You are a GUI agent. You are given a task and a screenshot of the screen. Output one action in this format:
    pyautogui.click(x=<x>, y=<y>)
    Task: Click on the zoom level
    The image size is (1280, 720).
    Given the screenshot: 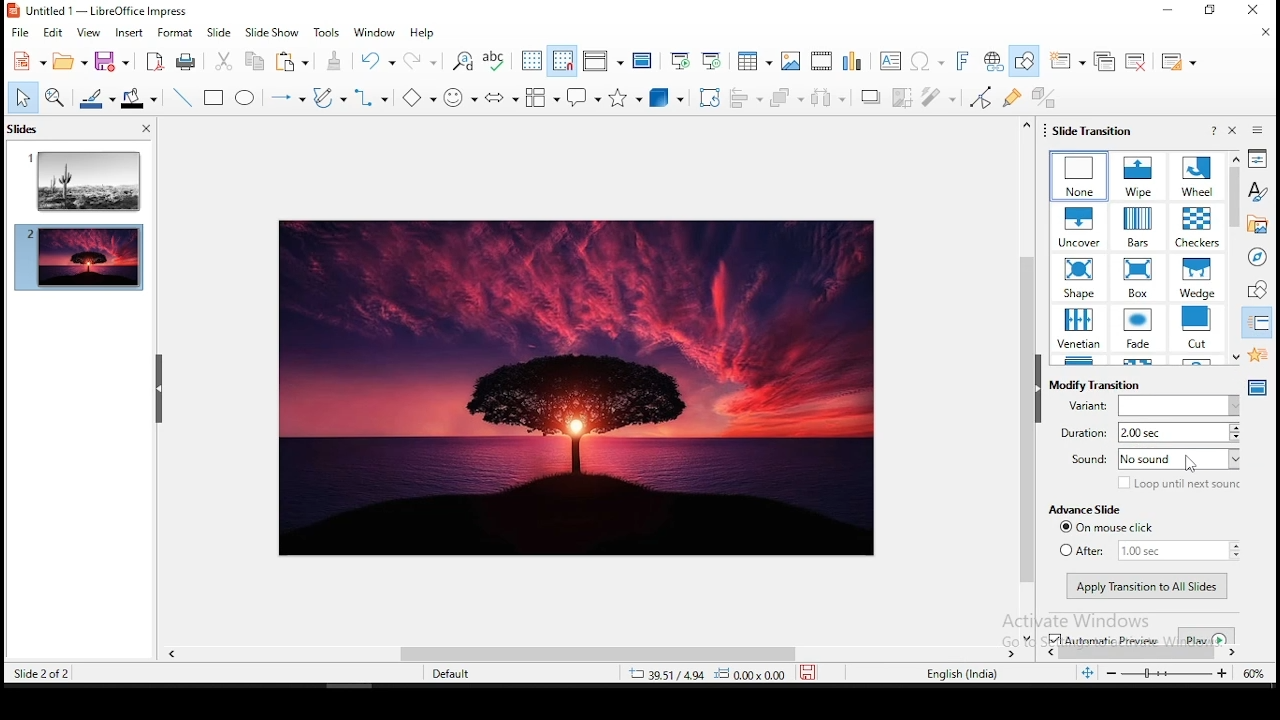 What is the action you would take?
    pyautogui.click(x=1253, y=675)
    